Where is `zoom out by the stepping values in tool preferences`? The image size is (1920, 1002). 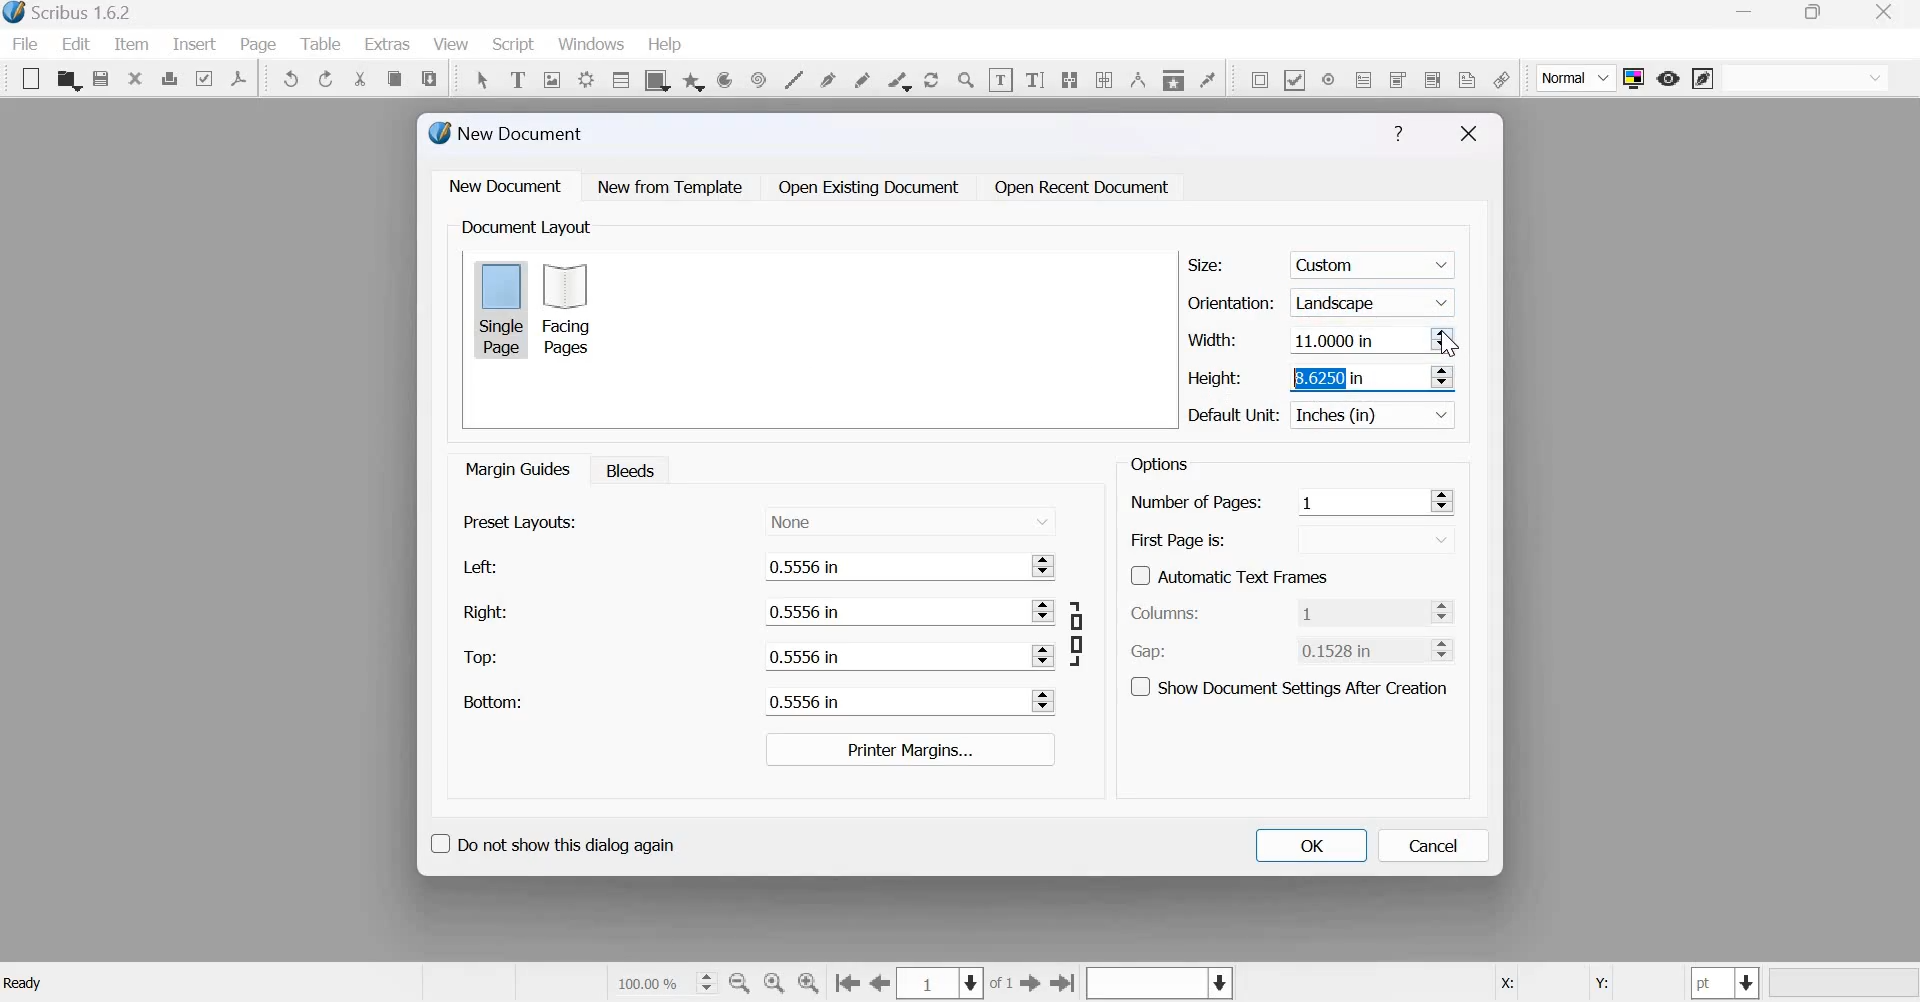
zoom out by the stepping values in tool preferences is located at coordinates (741, 983).